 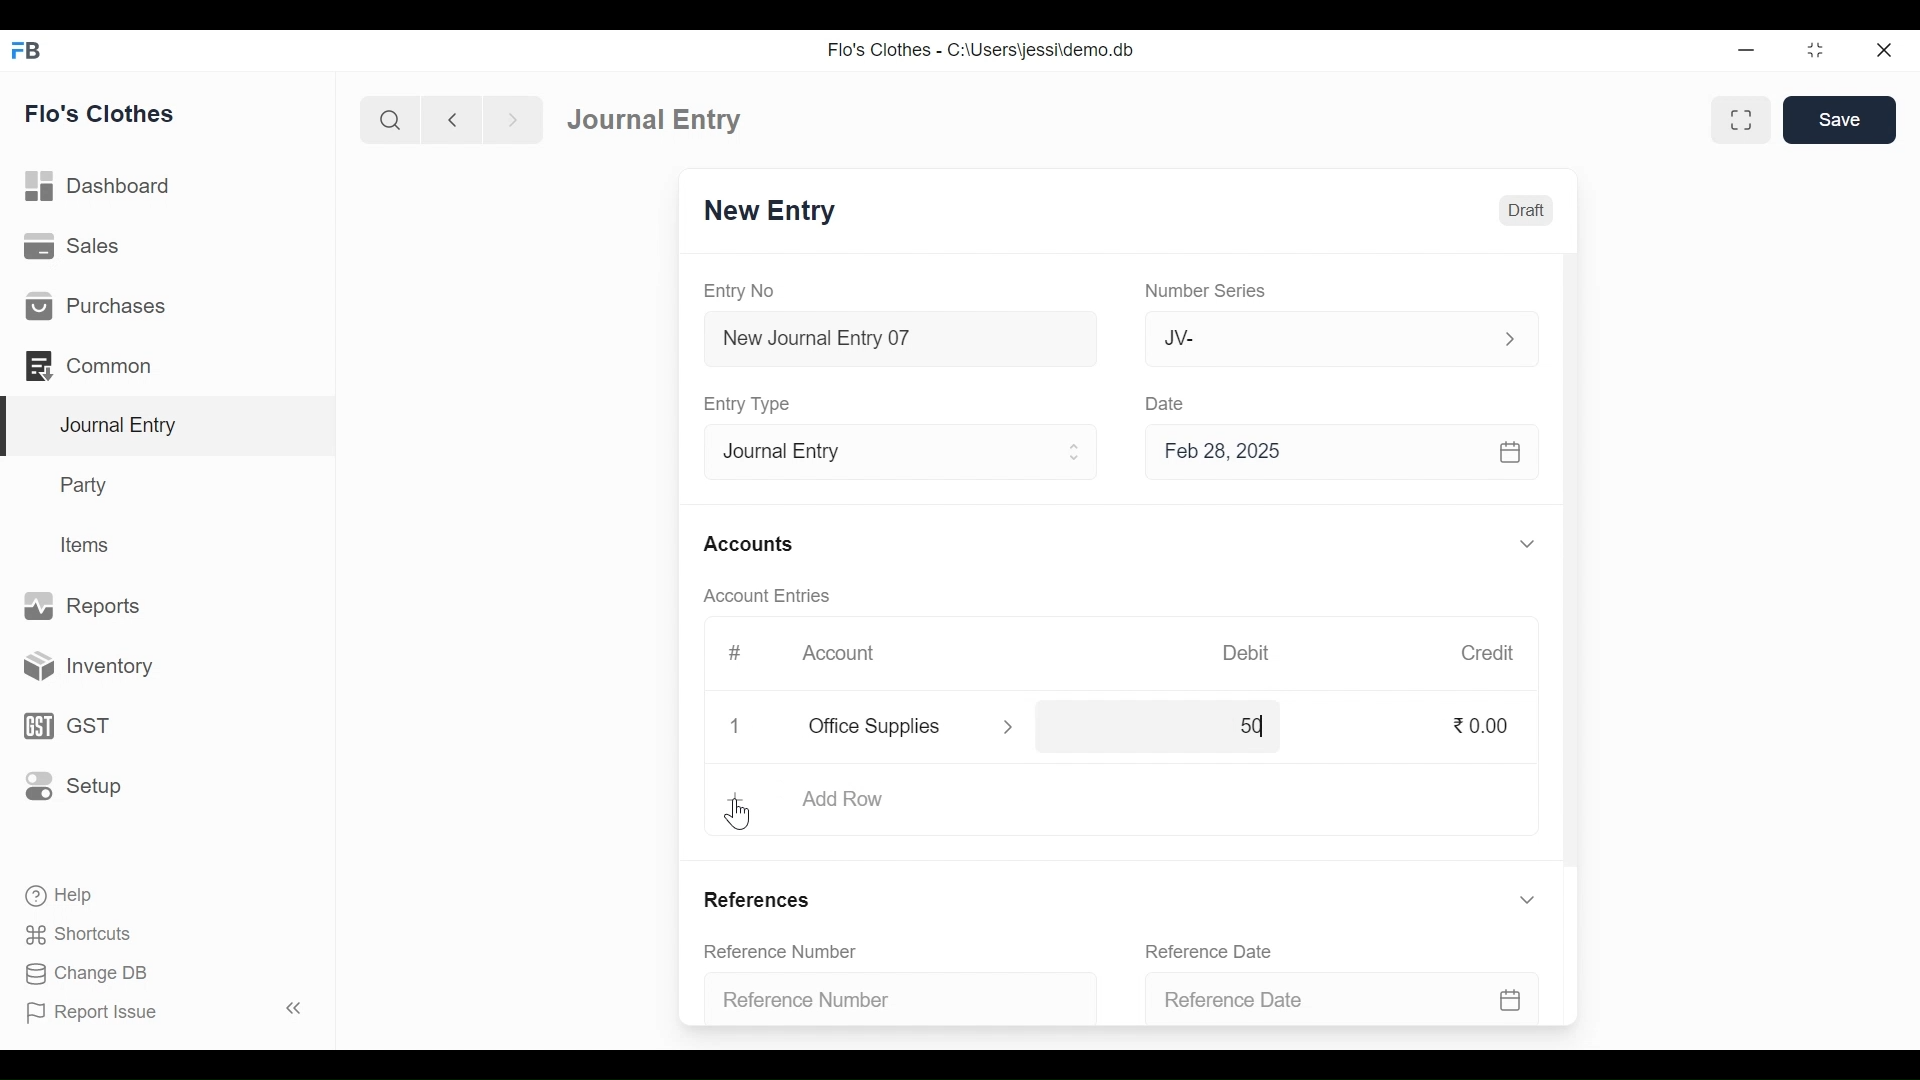 I want to click on Office Supplies, so click(x=889, y=727).